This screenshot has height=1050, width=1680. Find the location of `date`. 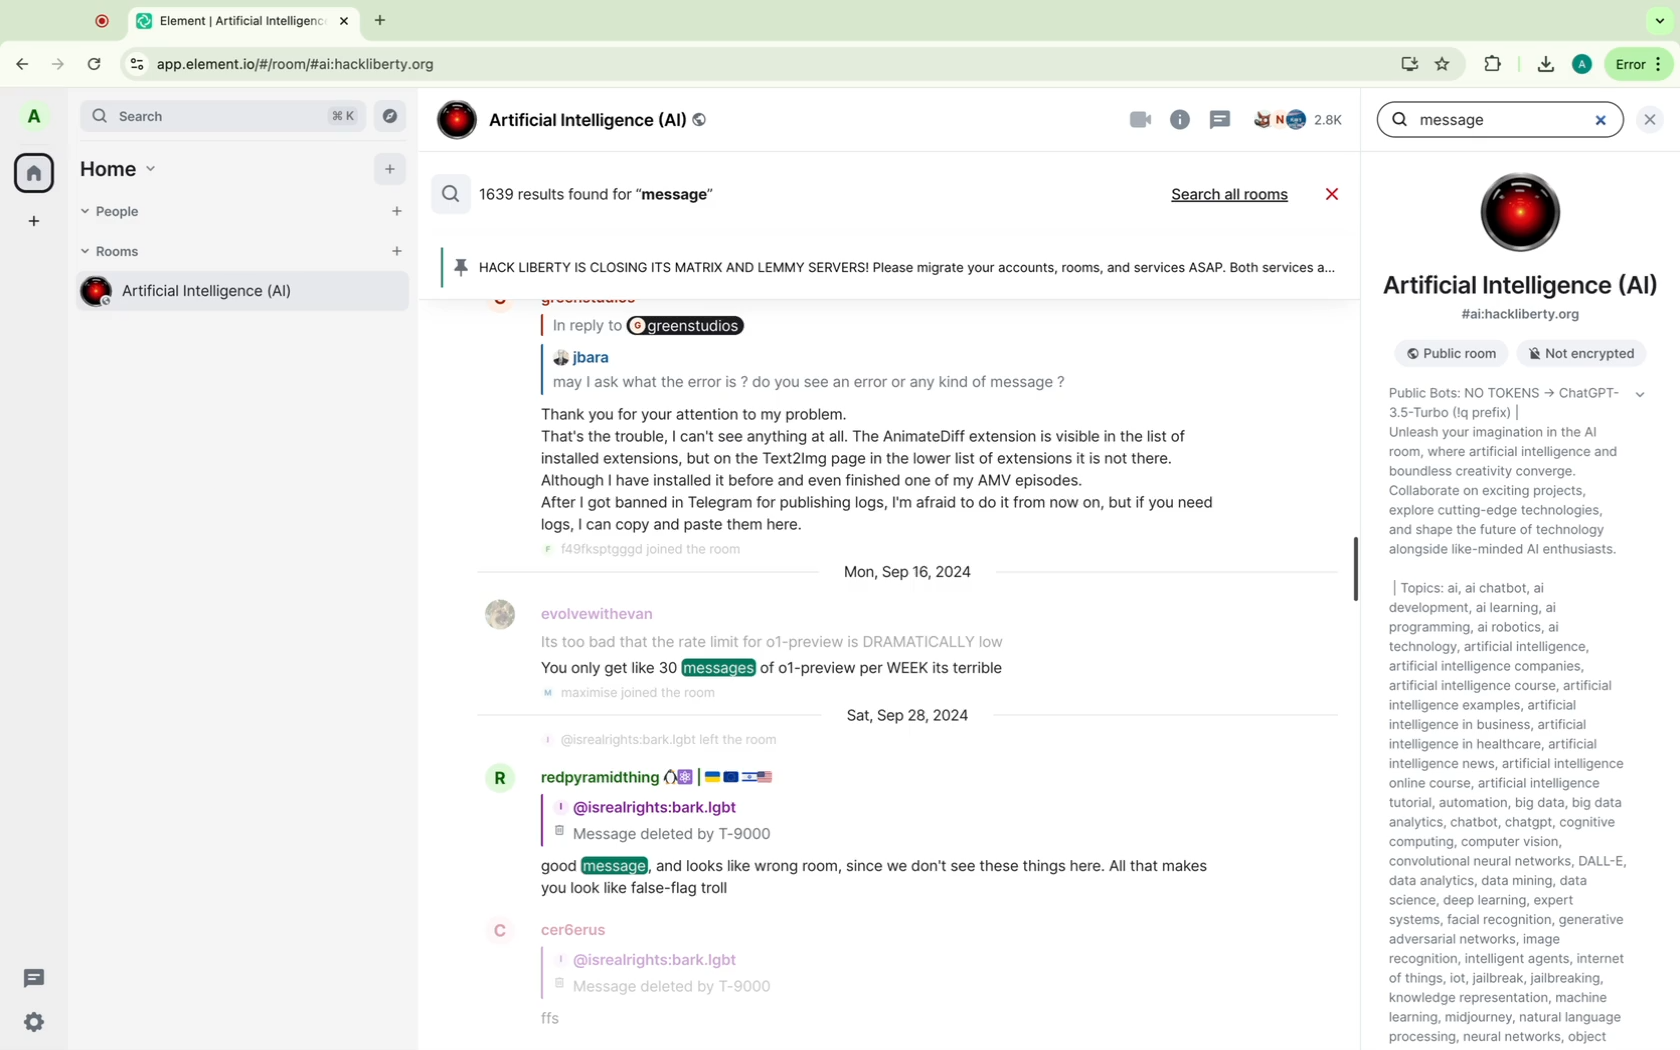

date is located at coordinates (914, 574).